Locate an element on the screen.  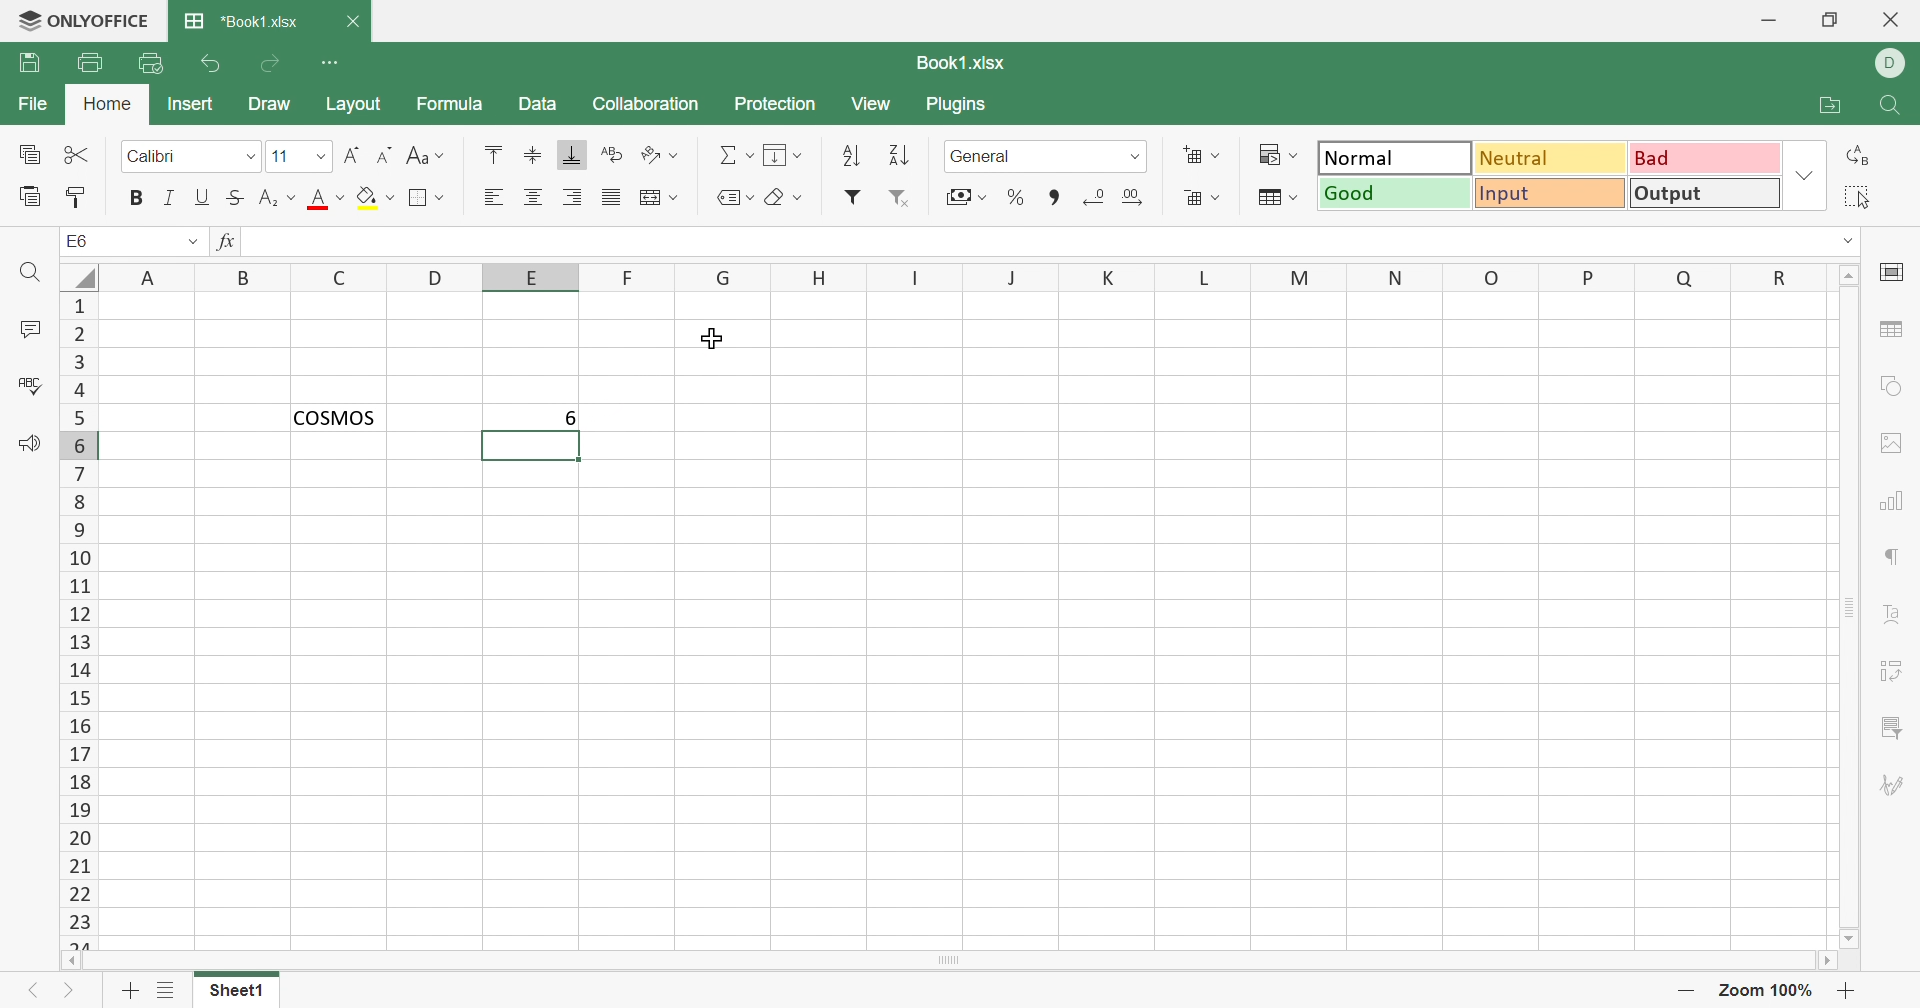
COSMOS is located at coordinates (346, 418).